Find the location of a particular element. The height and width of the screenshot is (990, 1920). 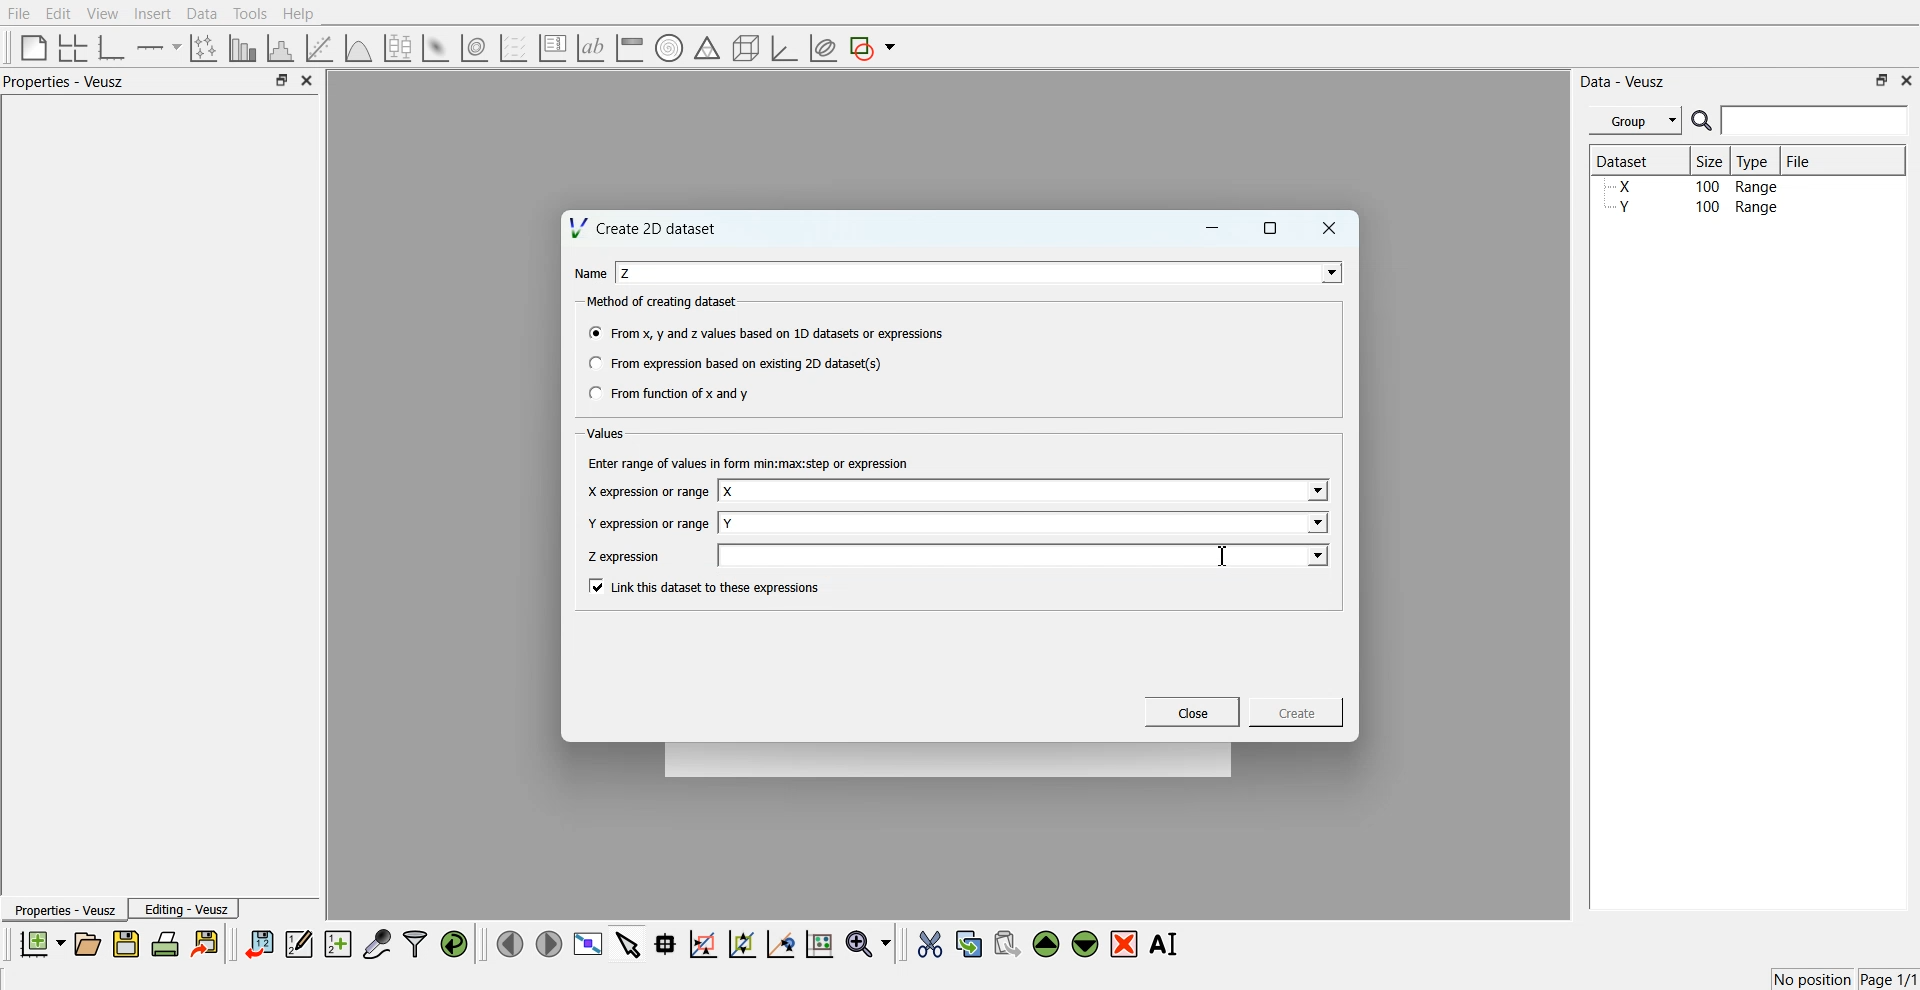

Properties - Veusz is located at coordinates (63, 909).